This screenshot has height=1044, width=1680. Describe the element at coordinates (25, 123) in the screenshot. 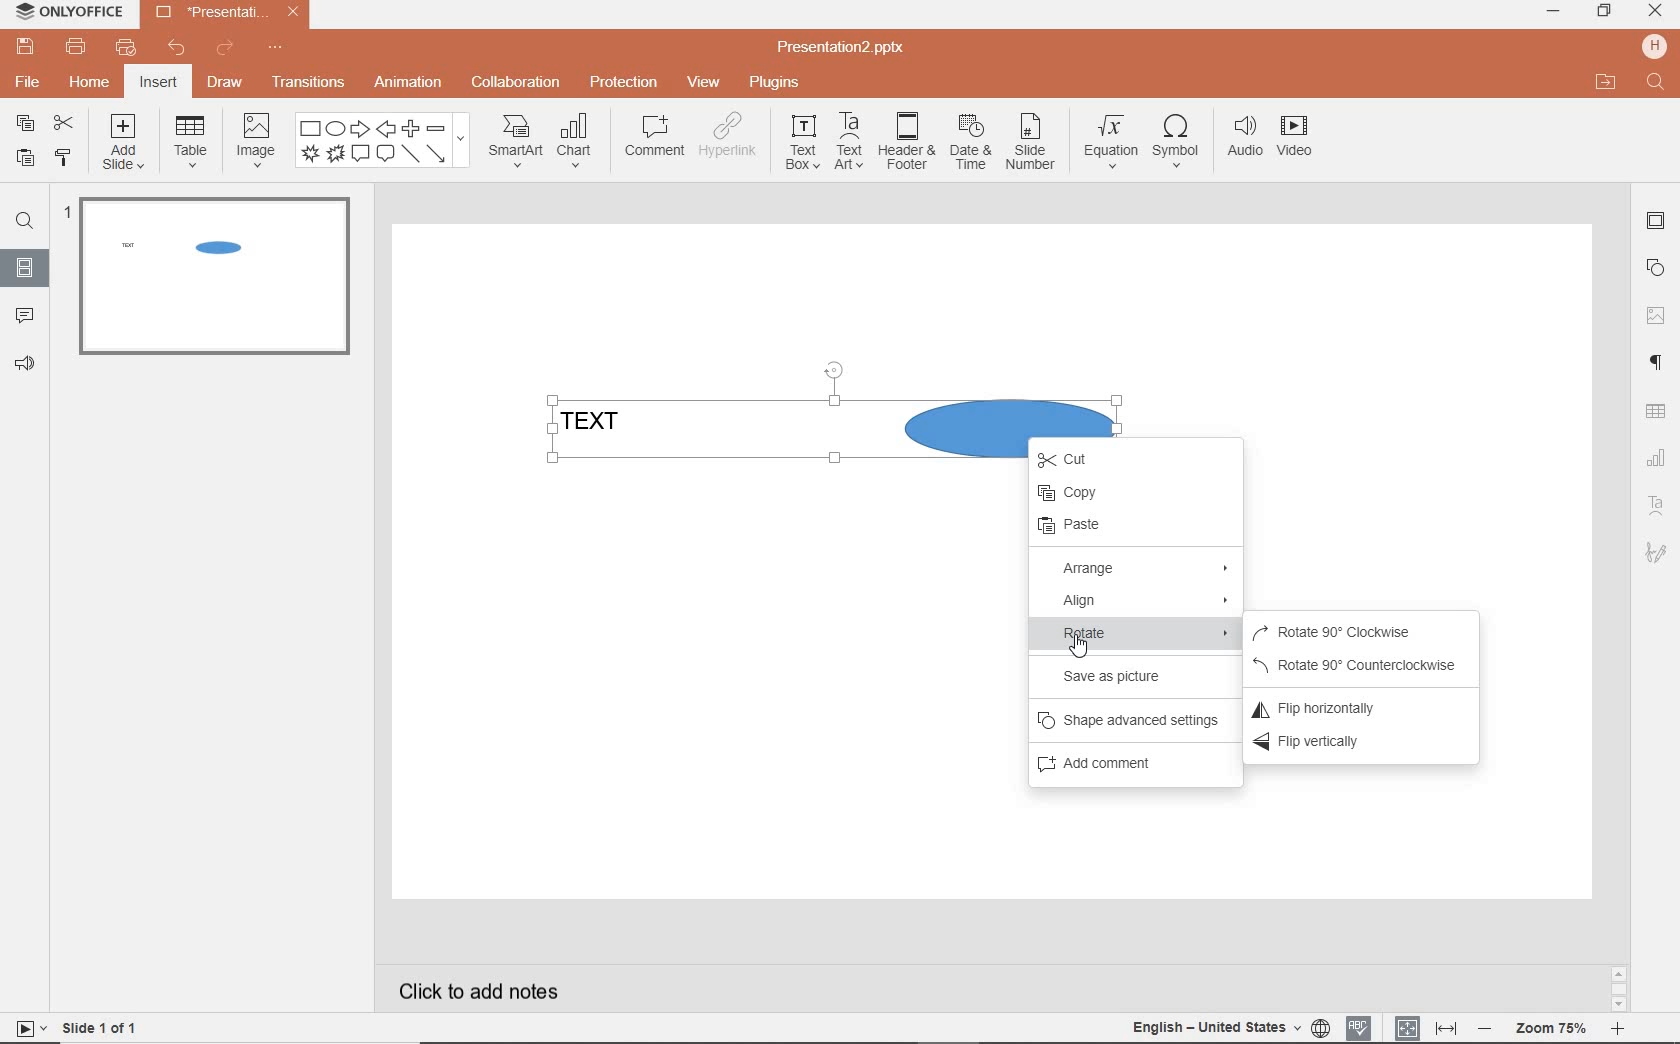

I see `copy` at that location.